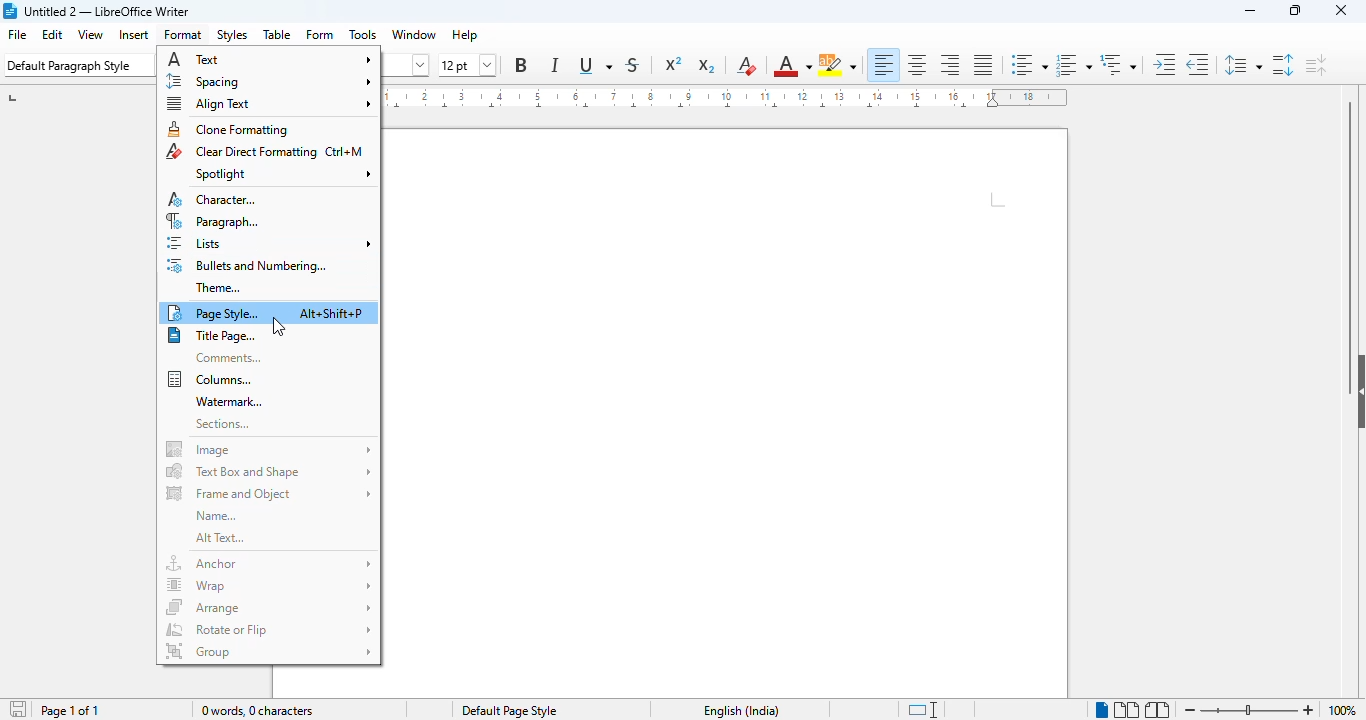 This screenshot has width=1366, height=720. I want to click on toggle ordered list, so click(1072, 65).